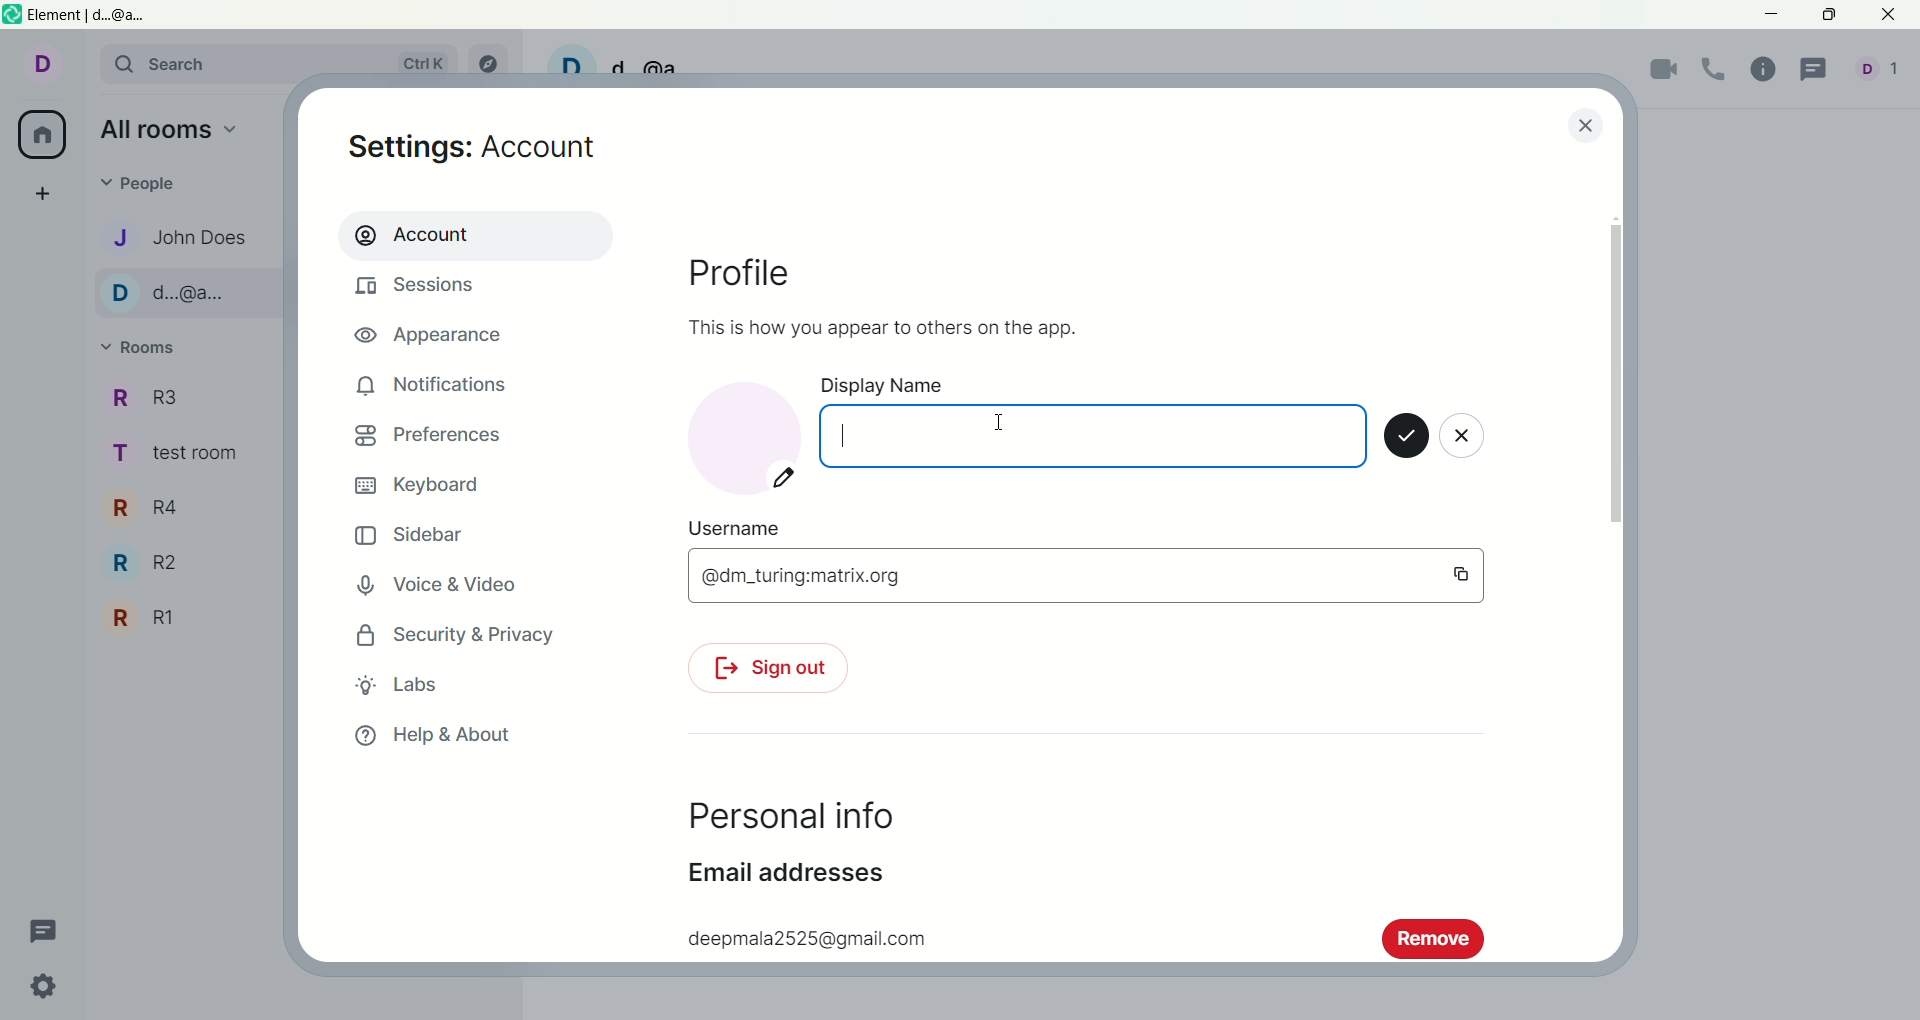 This screenshot has width=1920, height=1020. Describe the element at coordinates (1001, 424) in the screenshot. I see `mouse cursor` at that location.